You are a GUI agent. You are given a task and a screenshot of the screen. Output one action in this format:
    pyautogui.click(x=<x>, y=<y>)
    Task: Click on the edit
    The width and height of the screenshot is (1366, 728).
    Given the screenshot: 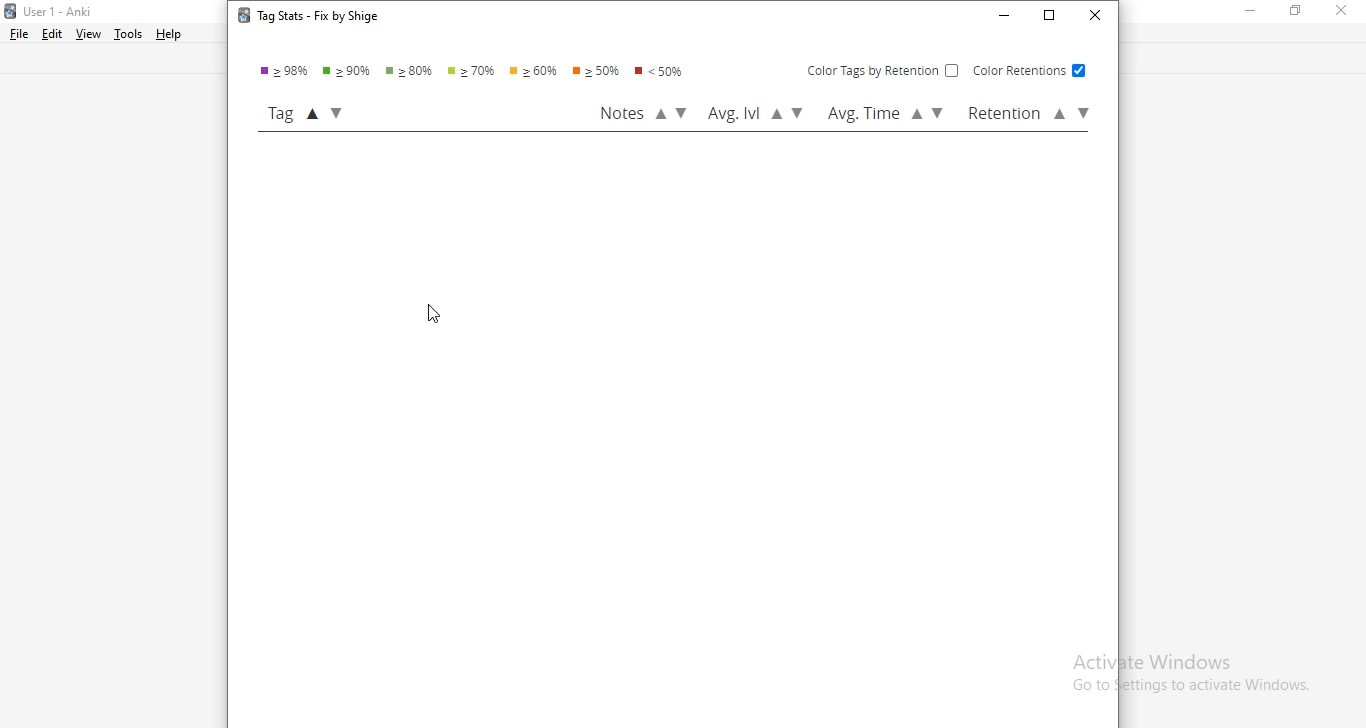 What is the action you would take?
    pyautogui.click(x=53, y=33)
    